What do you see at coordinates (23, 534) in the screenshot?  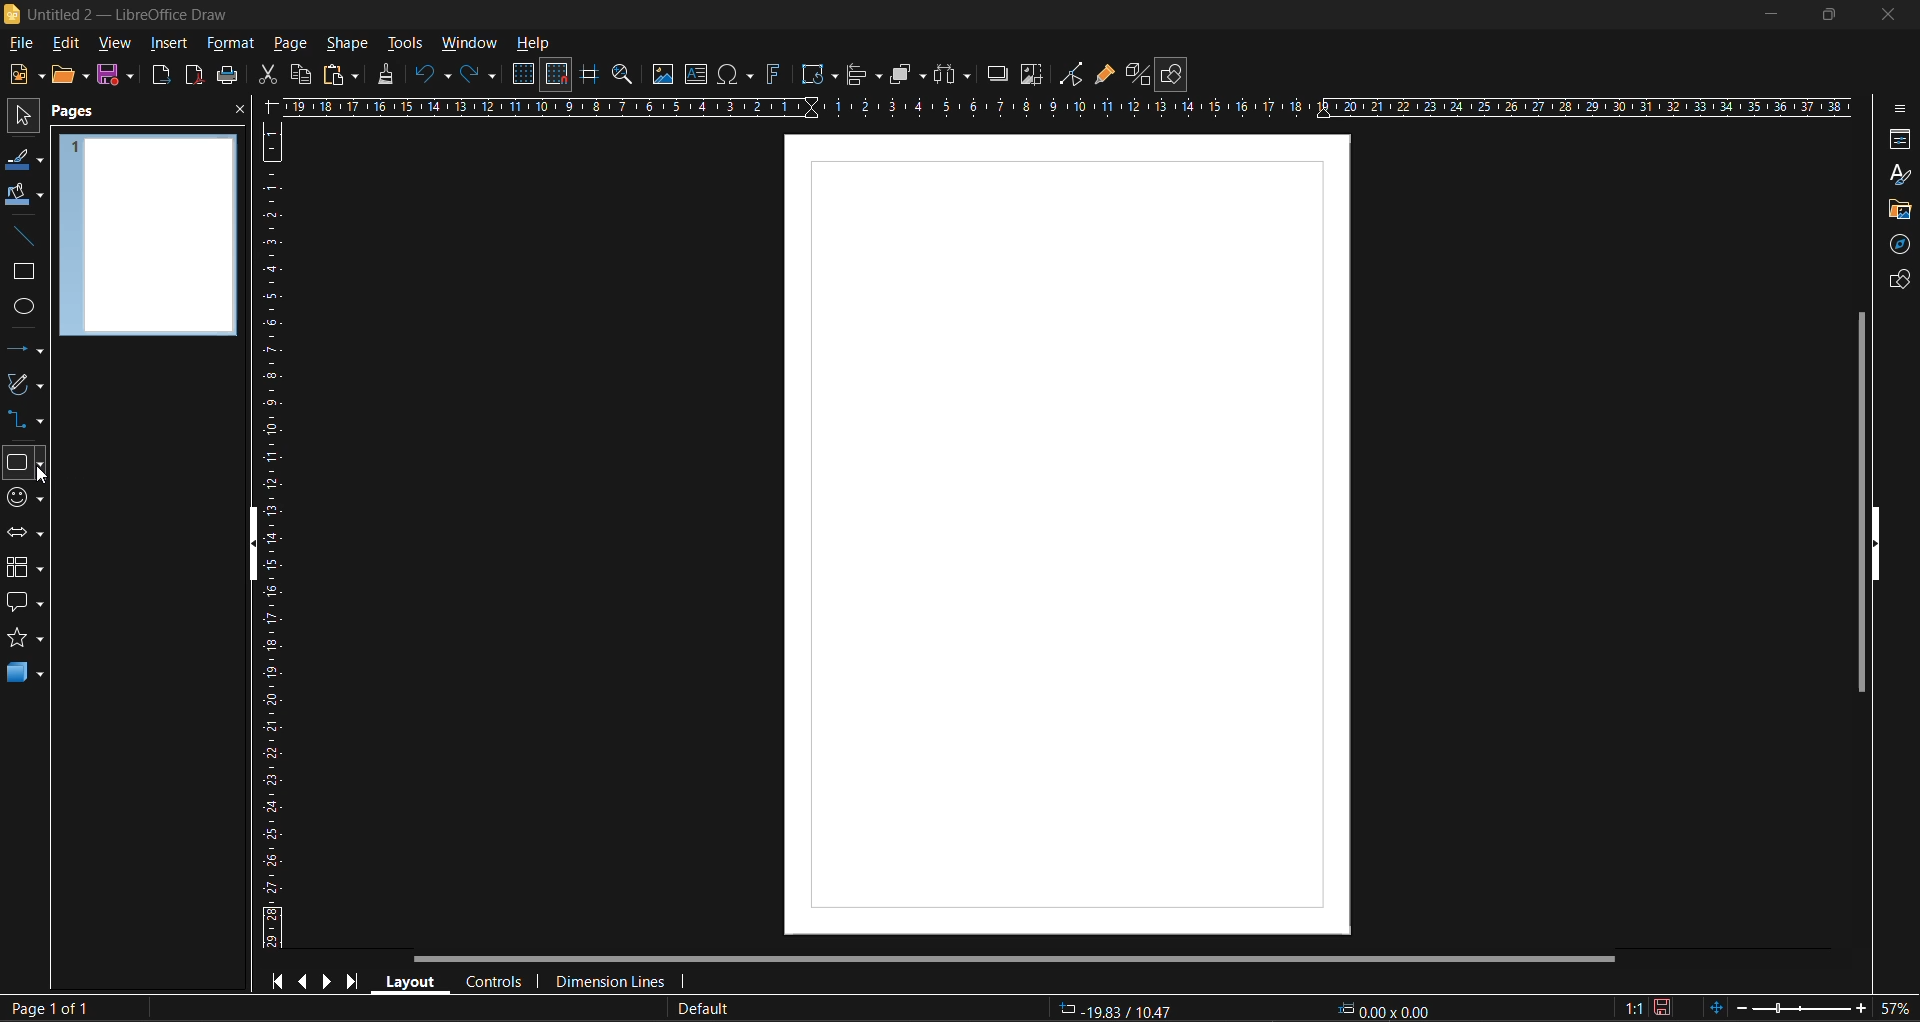 I see `block arrows` at bounding box center [23, 534].